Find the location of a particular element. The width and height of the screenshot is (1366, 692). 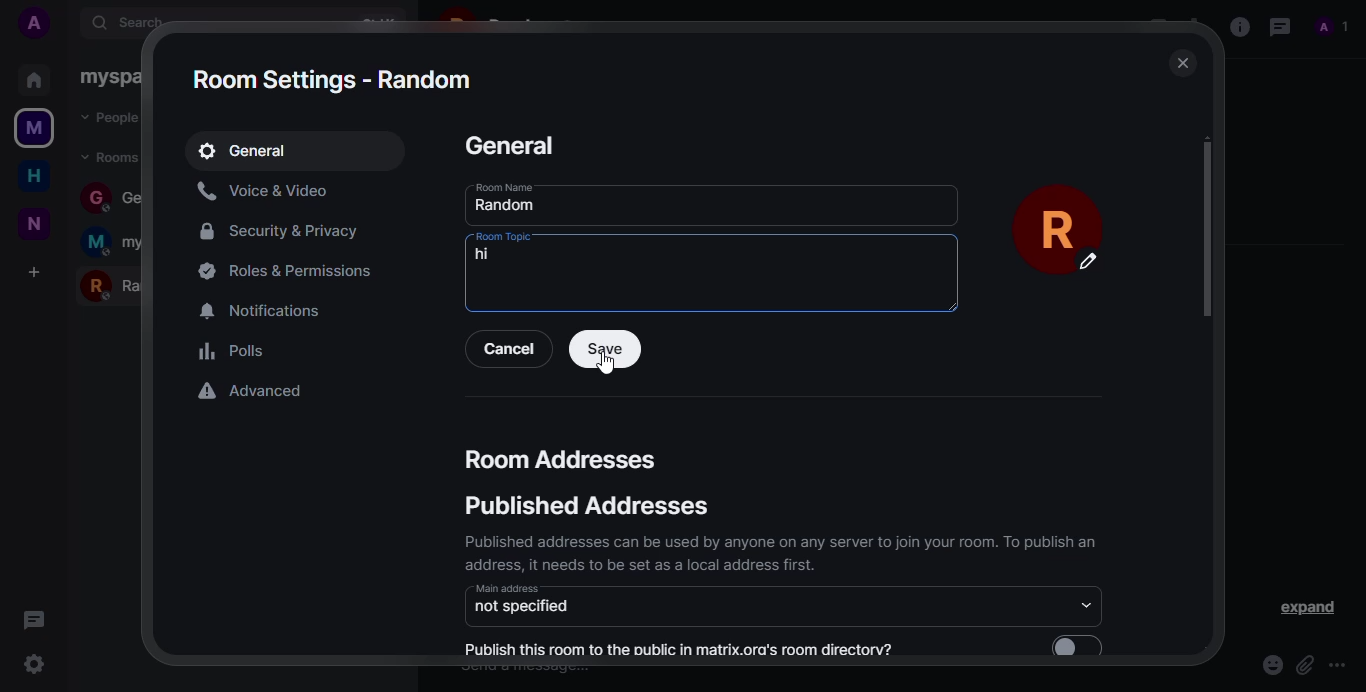

myspace is located at coordinates (105, 77).